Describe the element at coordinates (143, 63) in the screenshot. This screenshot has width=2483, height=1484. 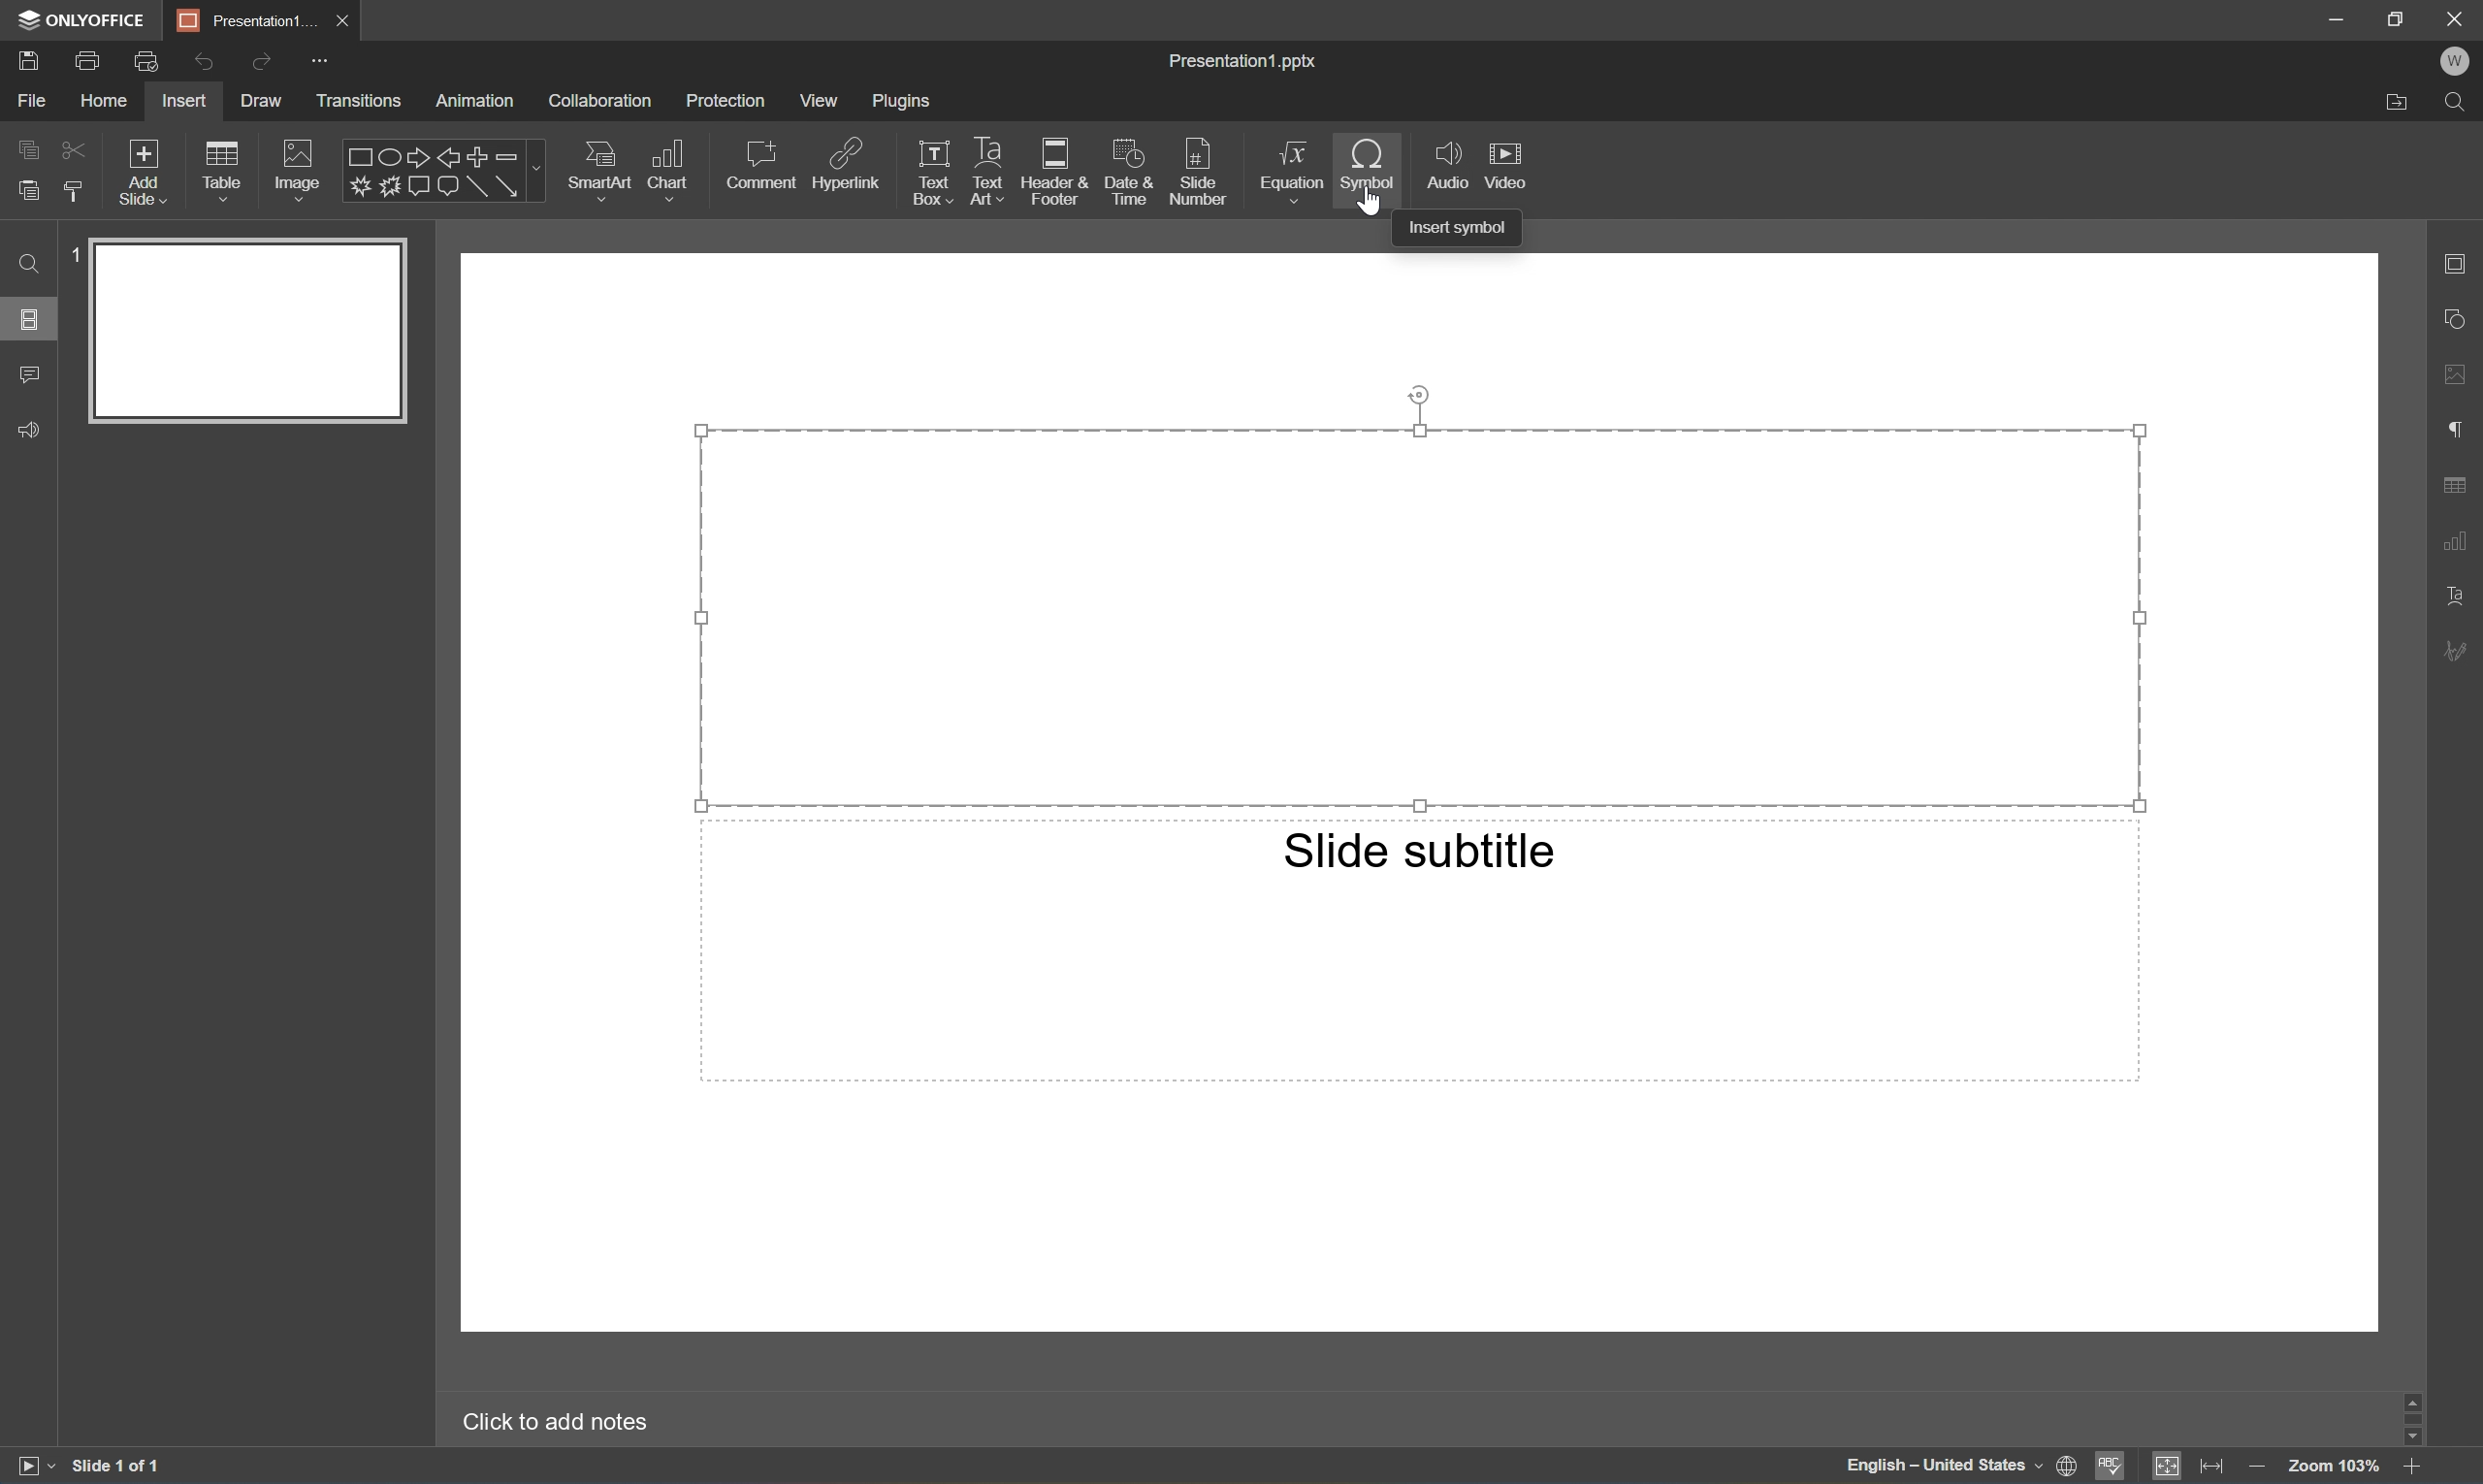
I see `Quick print` at that location.